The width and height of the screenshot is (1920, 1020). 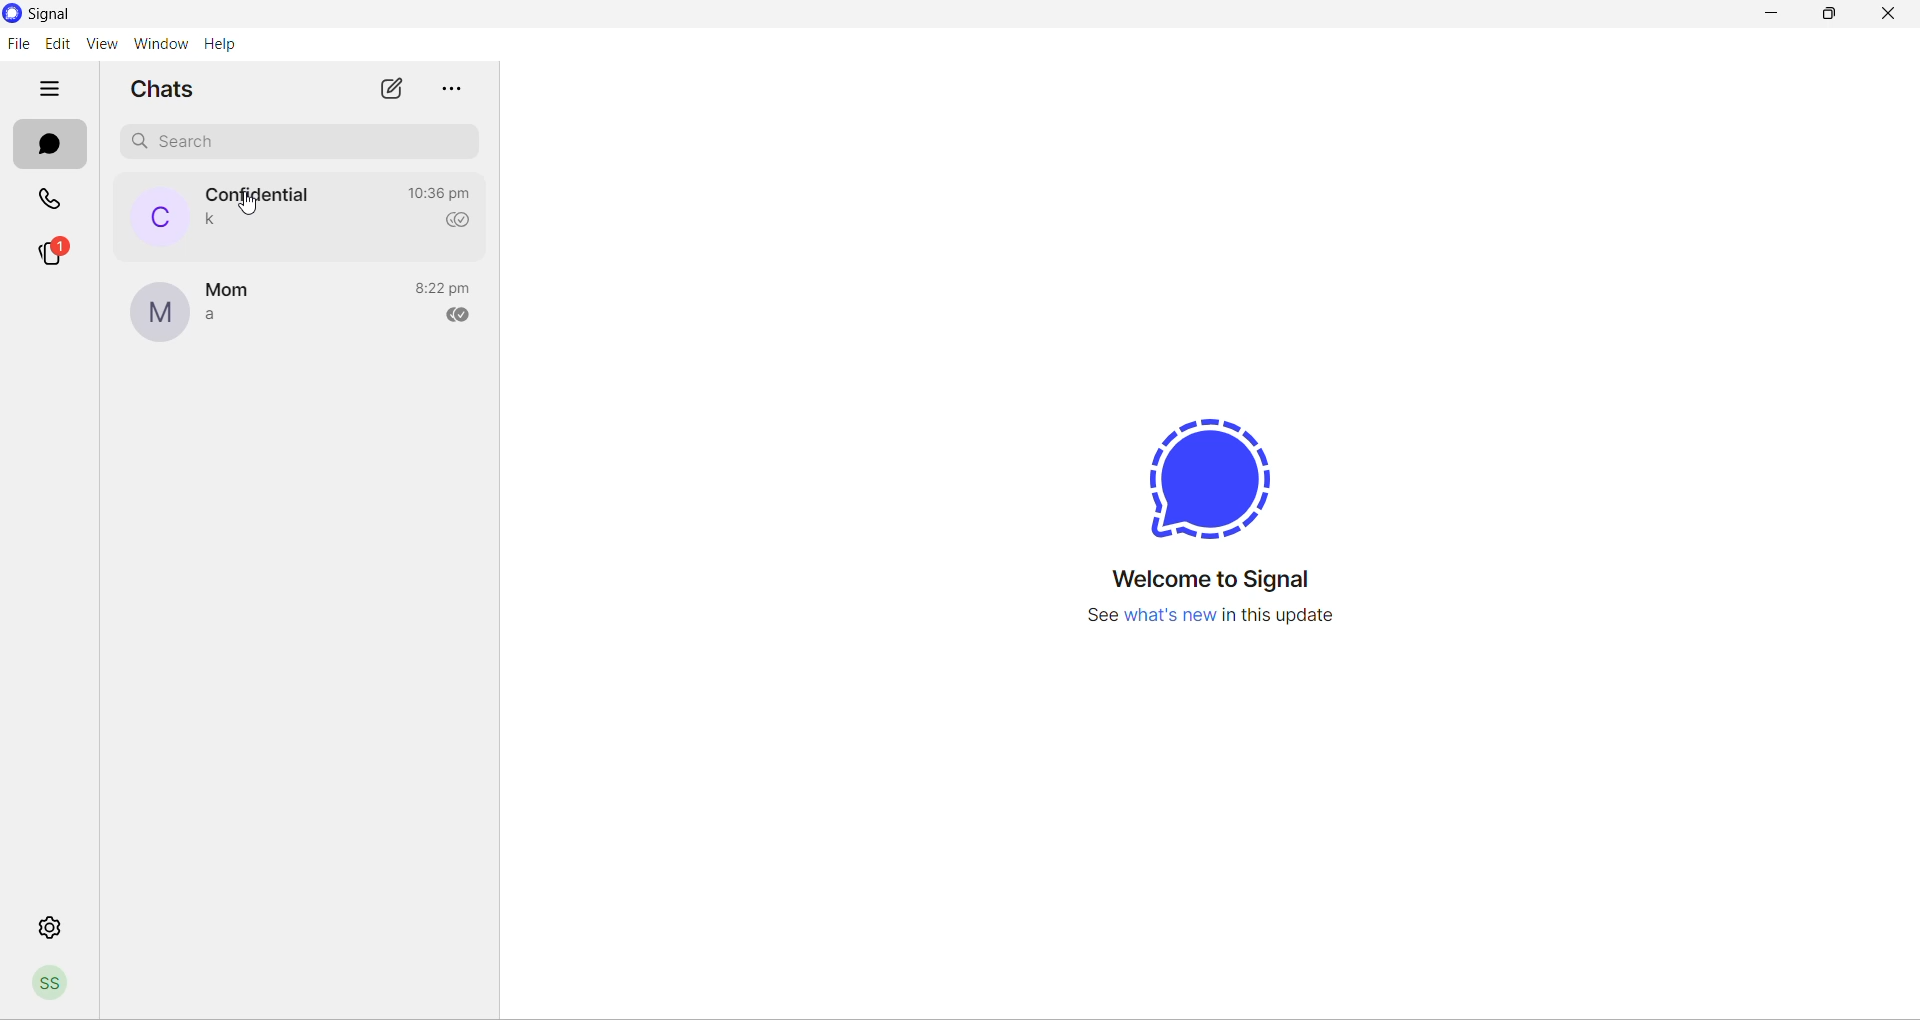 I want to click on last message, so click(x=215, y=221).